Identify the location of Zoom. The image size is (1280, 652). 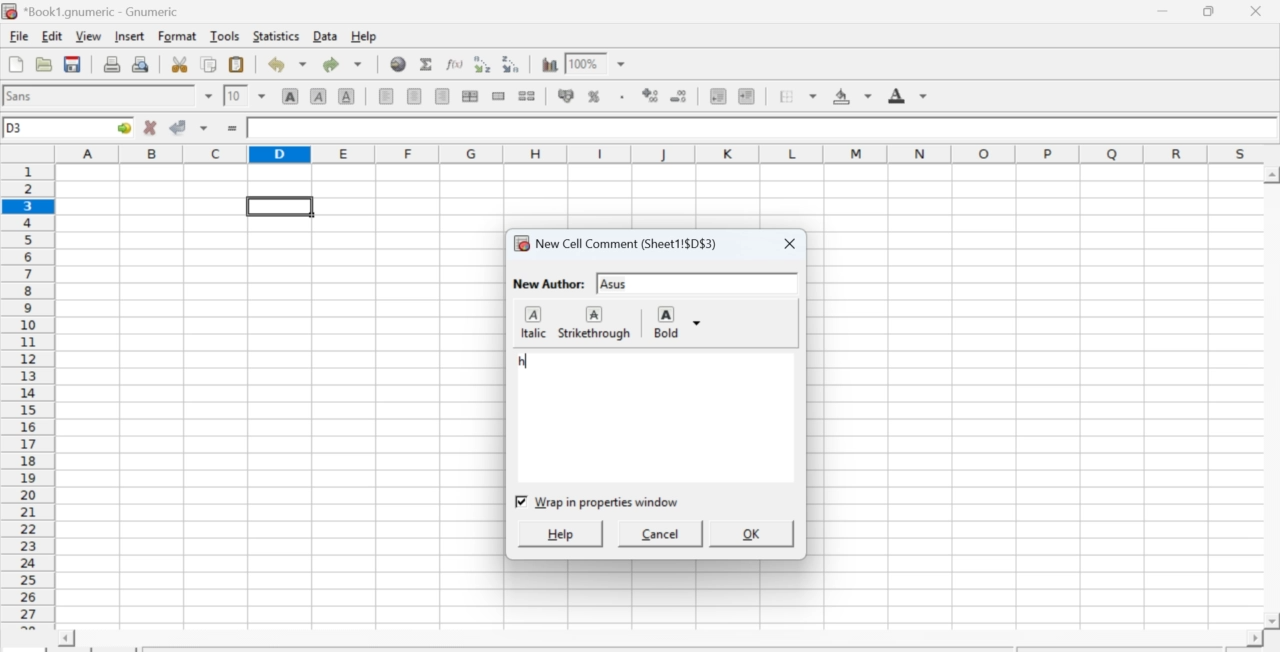
(586, 62).